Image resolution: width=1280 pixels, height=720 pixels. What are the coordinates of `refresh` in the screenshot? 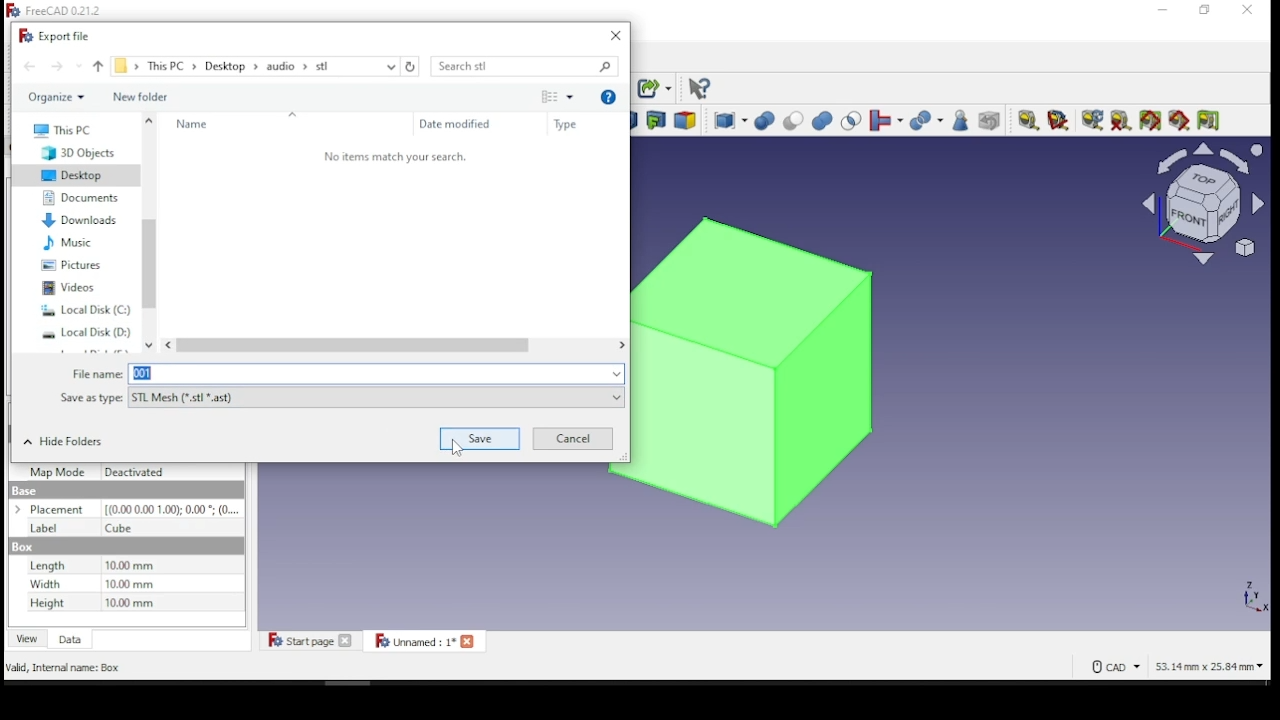 It's located at (1089, 120).